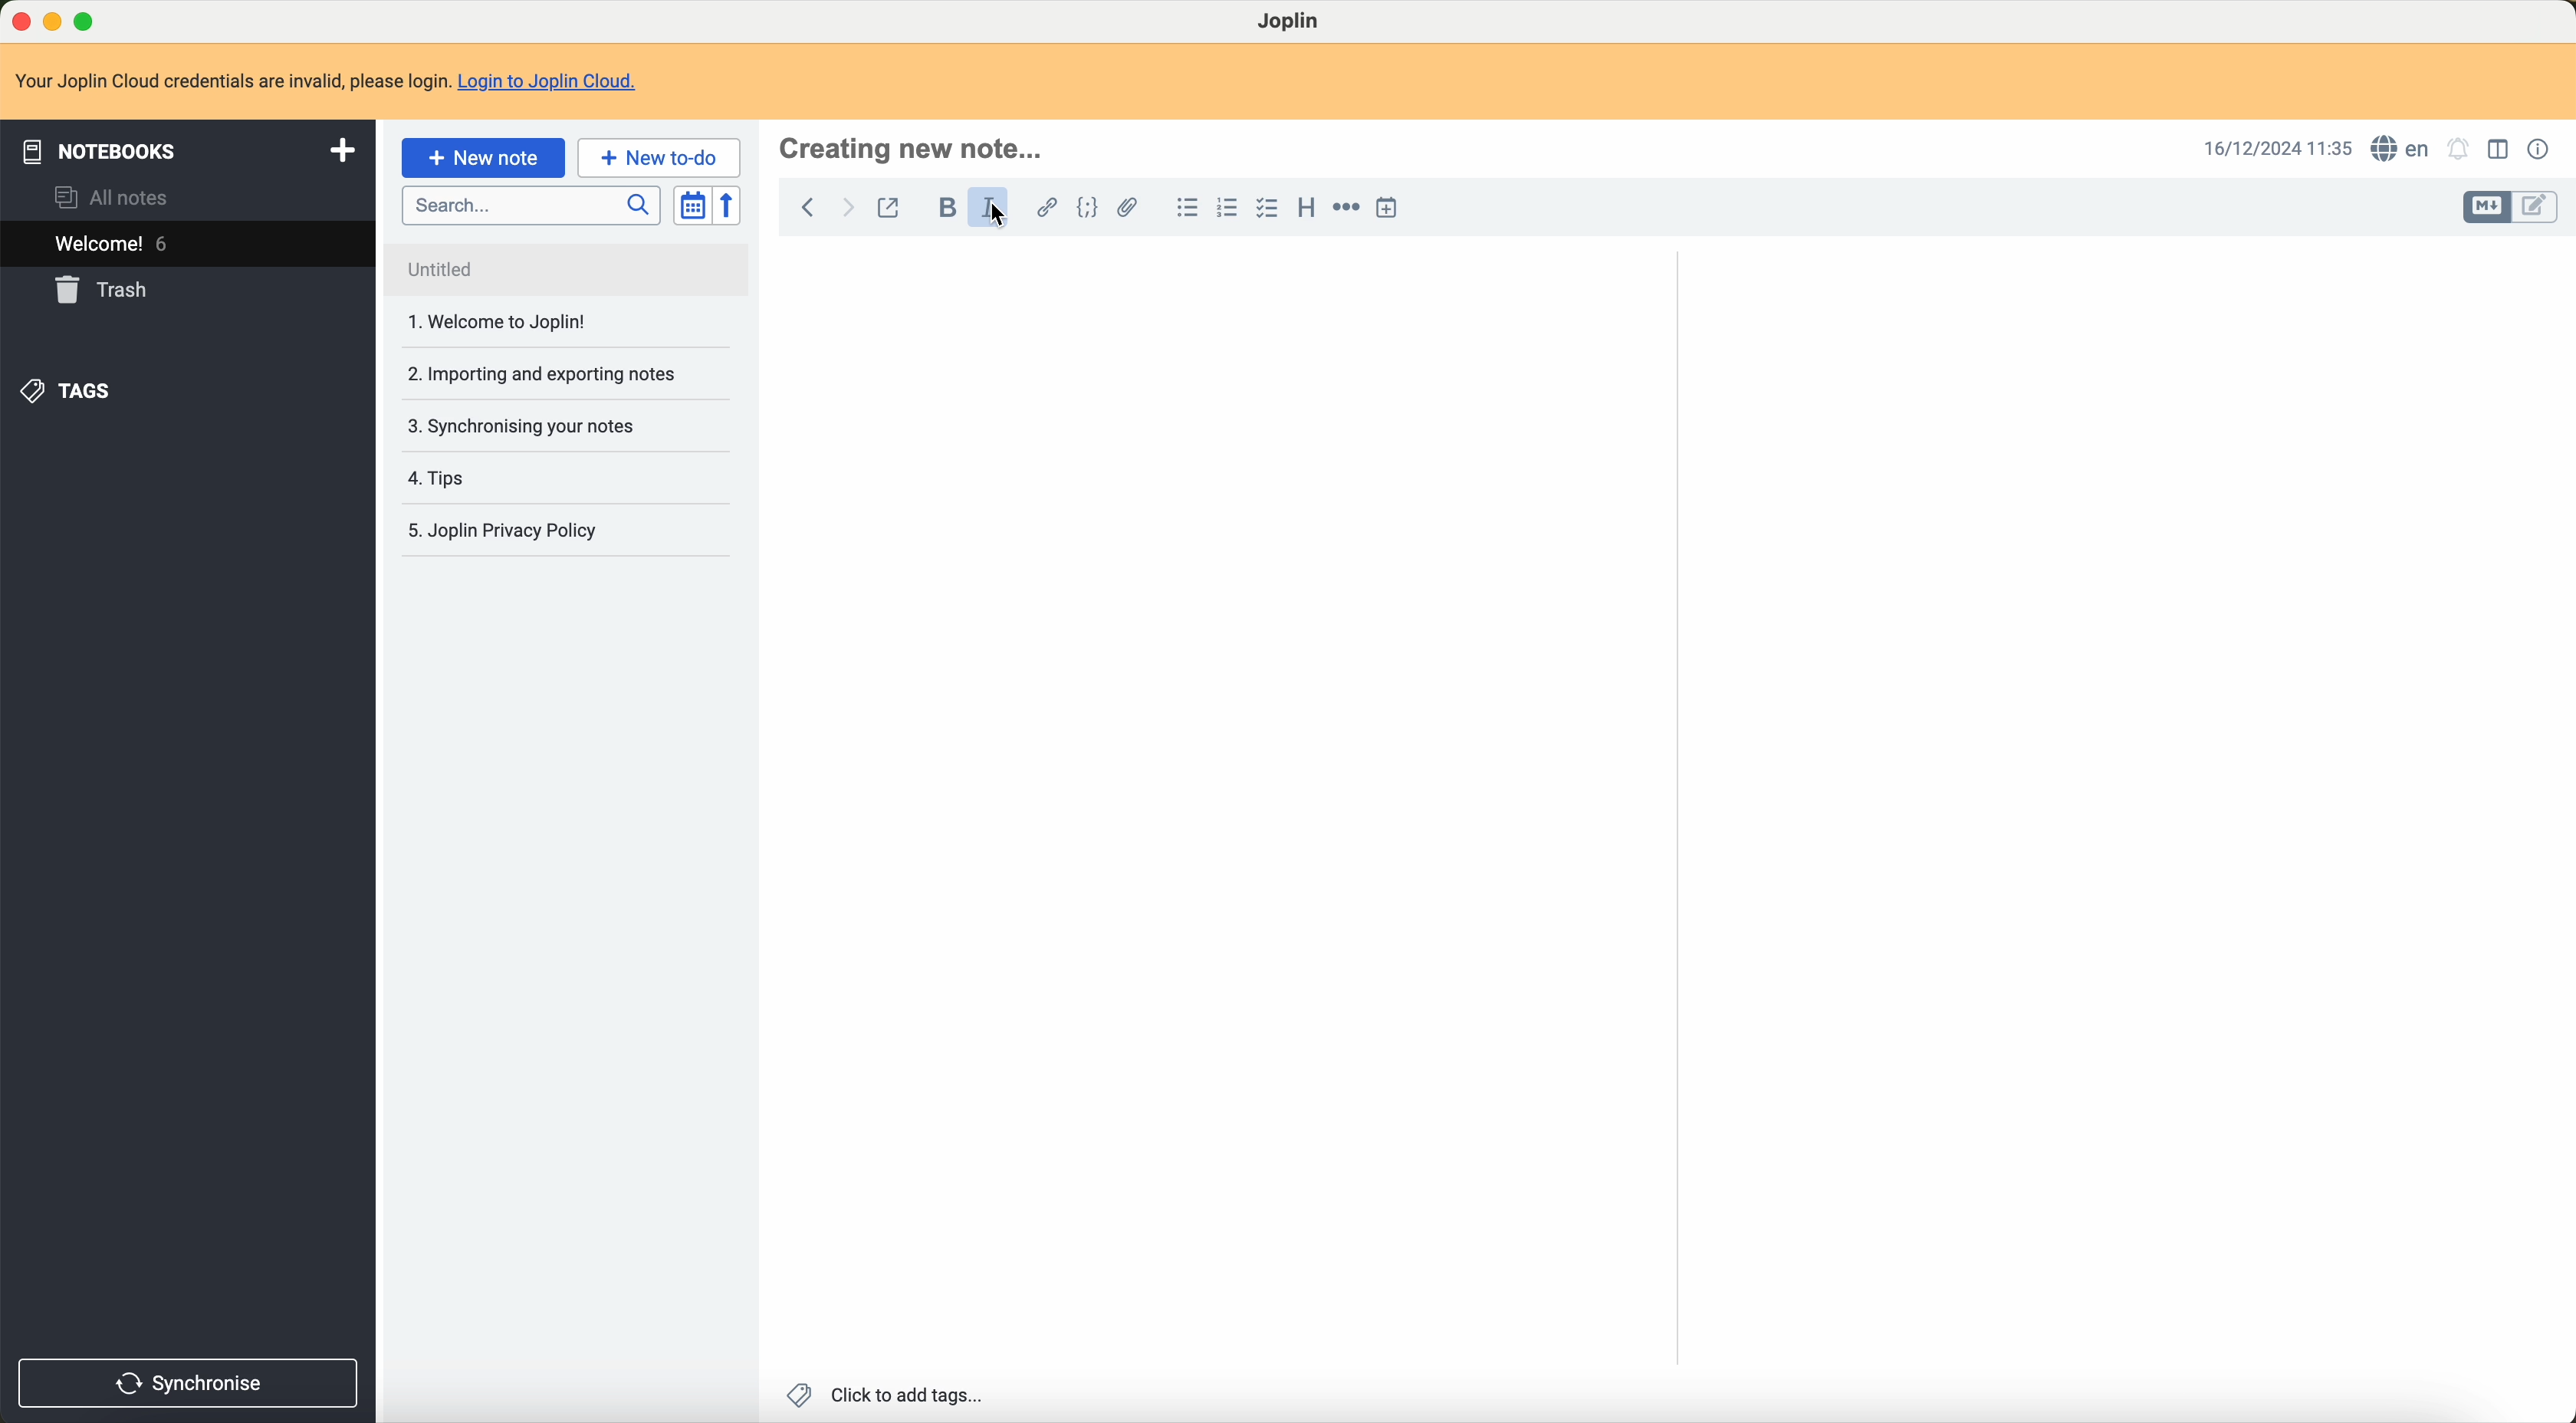 The image size is (2576, 1423). Describe the element at coordinates (184, 149) in the screenshot. I see `notebooks` at that location.